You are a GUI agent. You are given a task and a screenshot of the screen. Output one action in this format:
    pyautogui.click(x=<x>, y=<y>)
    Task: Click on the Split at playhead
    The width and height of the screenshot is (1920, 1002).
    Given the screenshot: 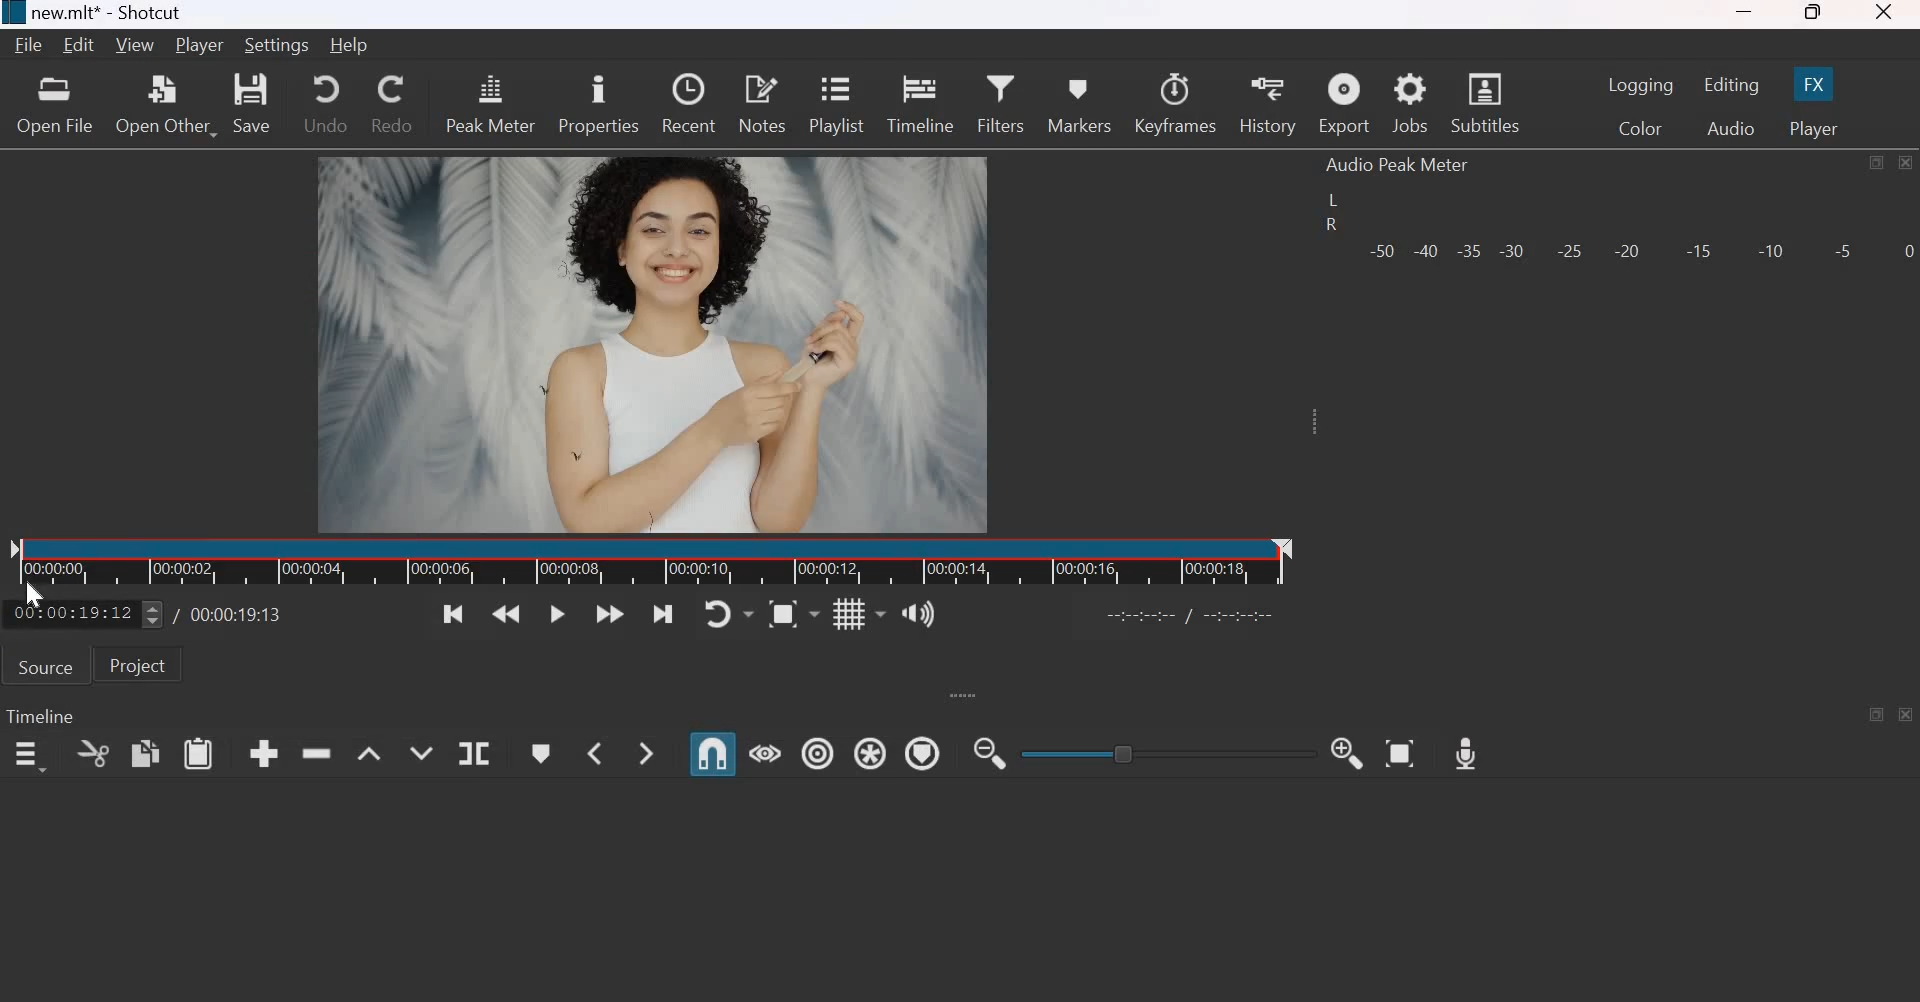 What is the action you would take?
    pyautogui.click(x=473, y=754)
    